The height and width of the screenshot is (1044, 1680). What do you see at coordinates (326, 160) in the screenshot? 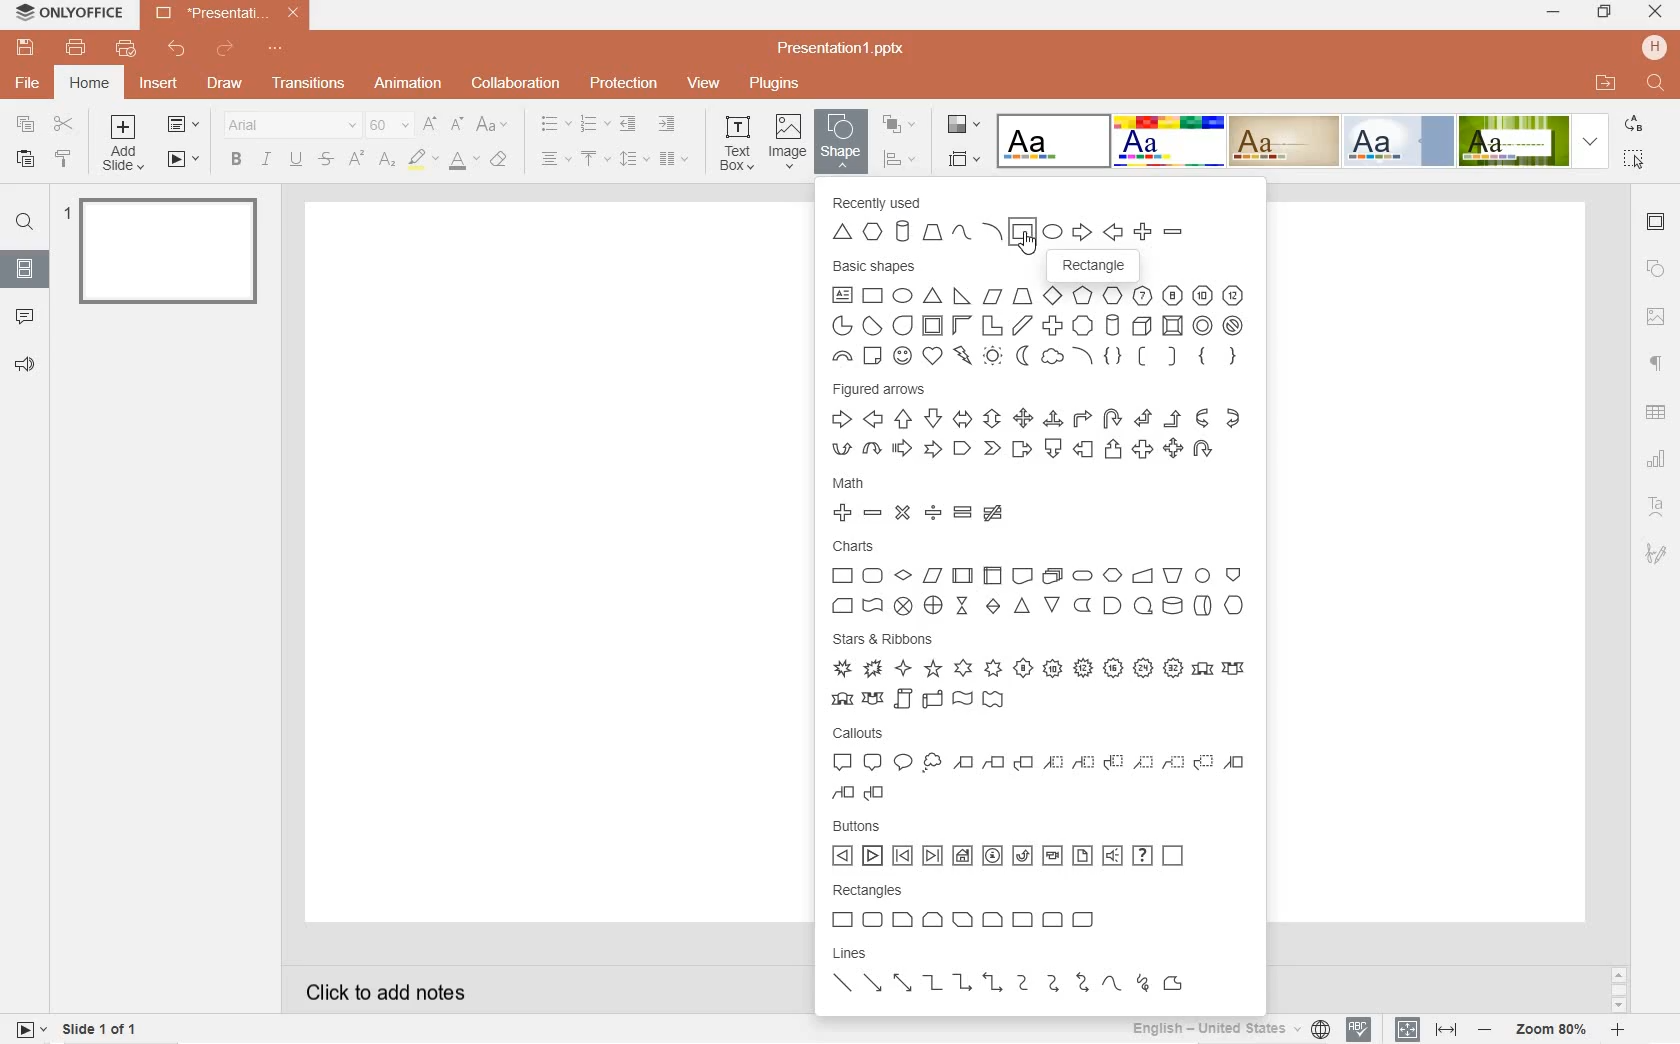
I see `strikethrough` at bounding box center [326, 160].